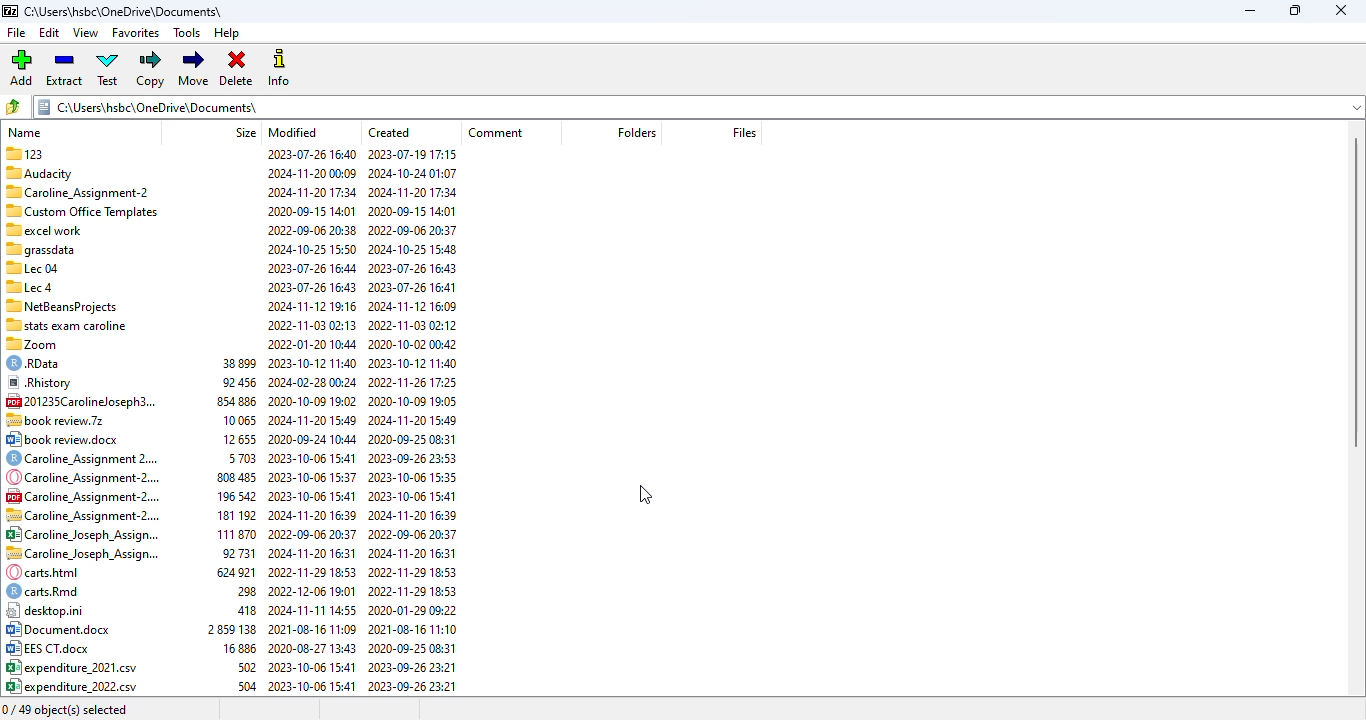 The height and width of the screenshot is (720, 1366). What do you see at coordinates (32, 267) in the screenshot?
I see `Lec 04` at bounding box center [32, 267].